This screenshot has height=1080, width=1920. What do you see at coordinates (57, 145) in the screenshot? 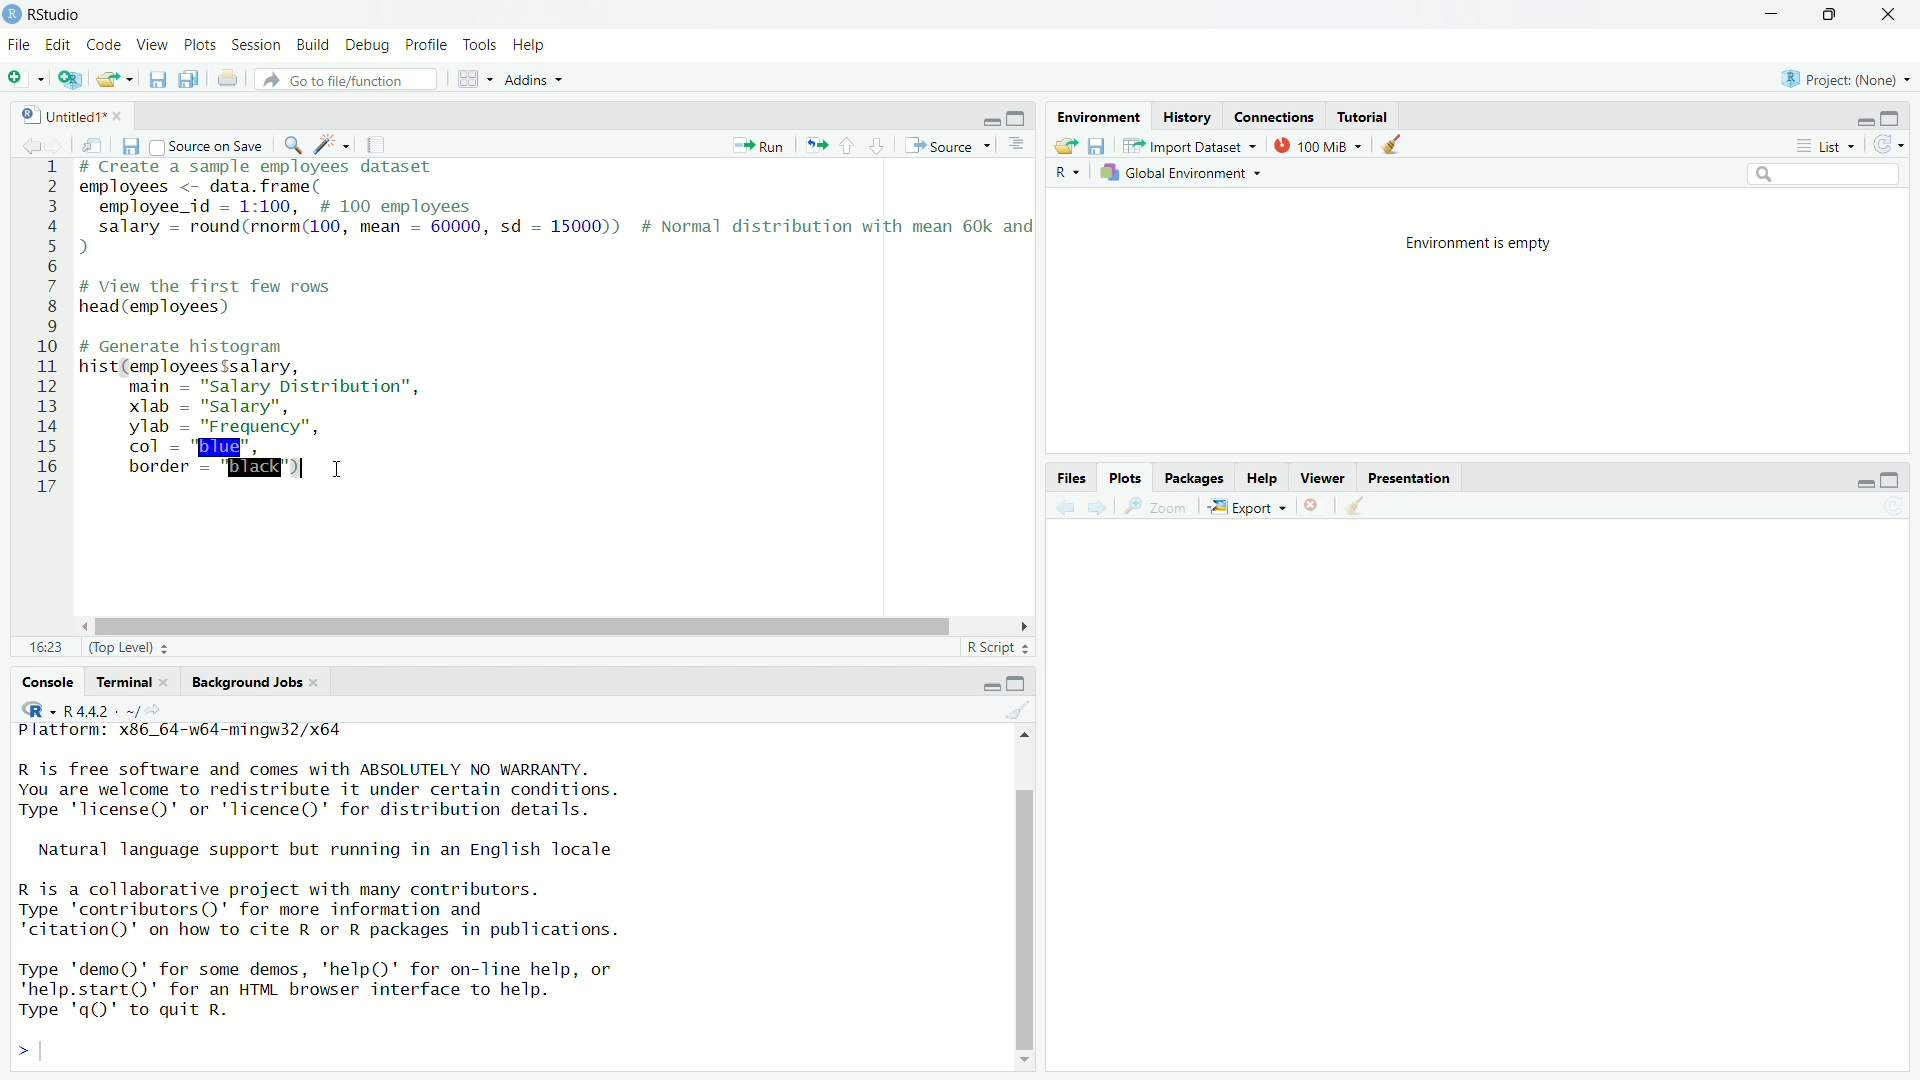
I see `forward` at bounding box center [57, 145].